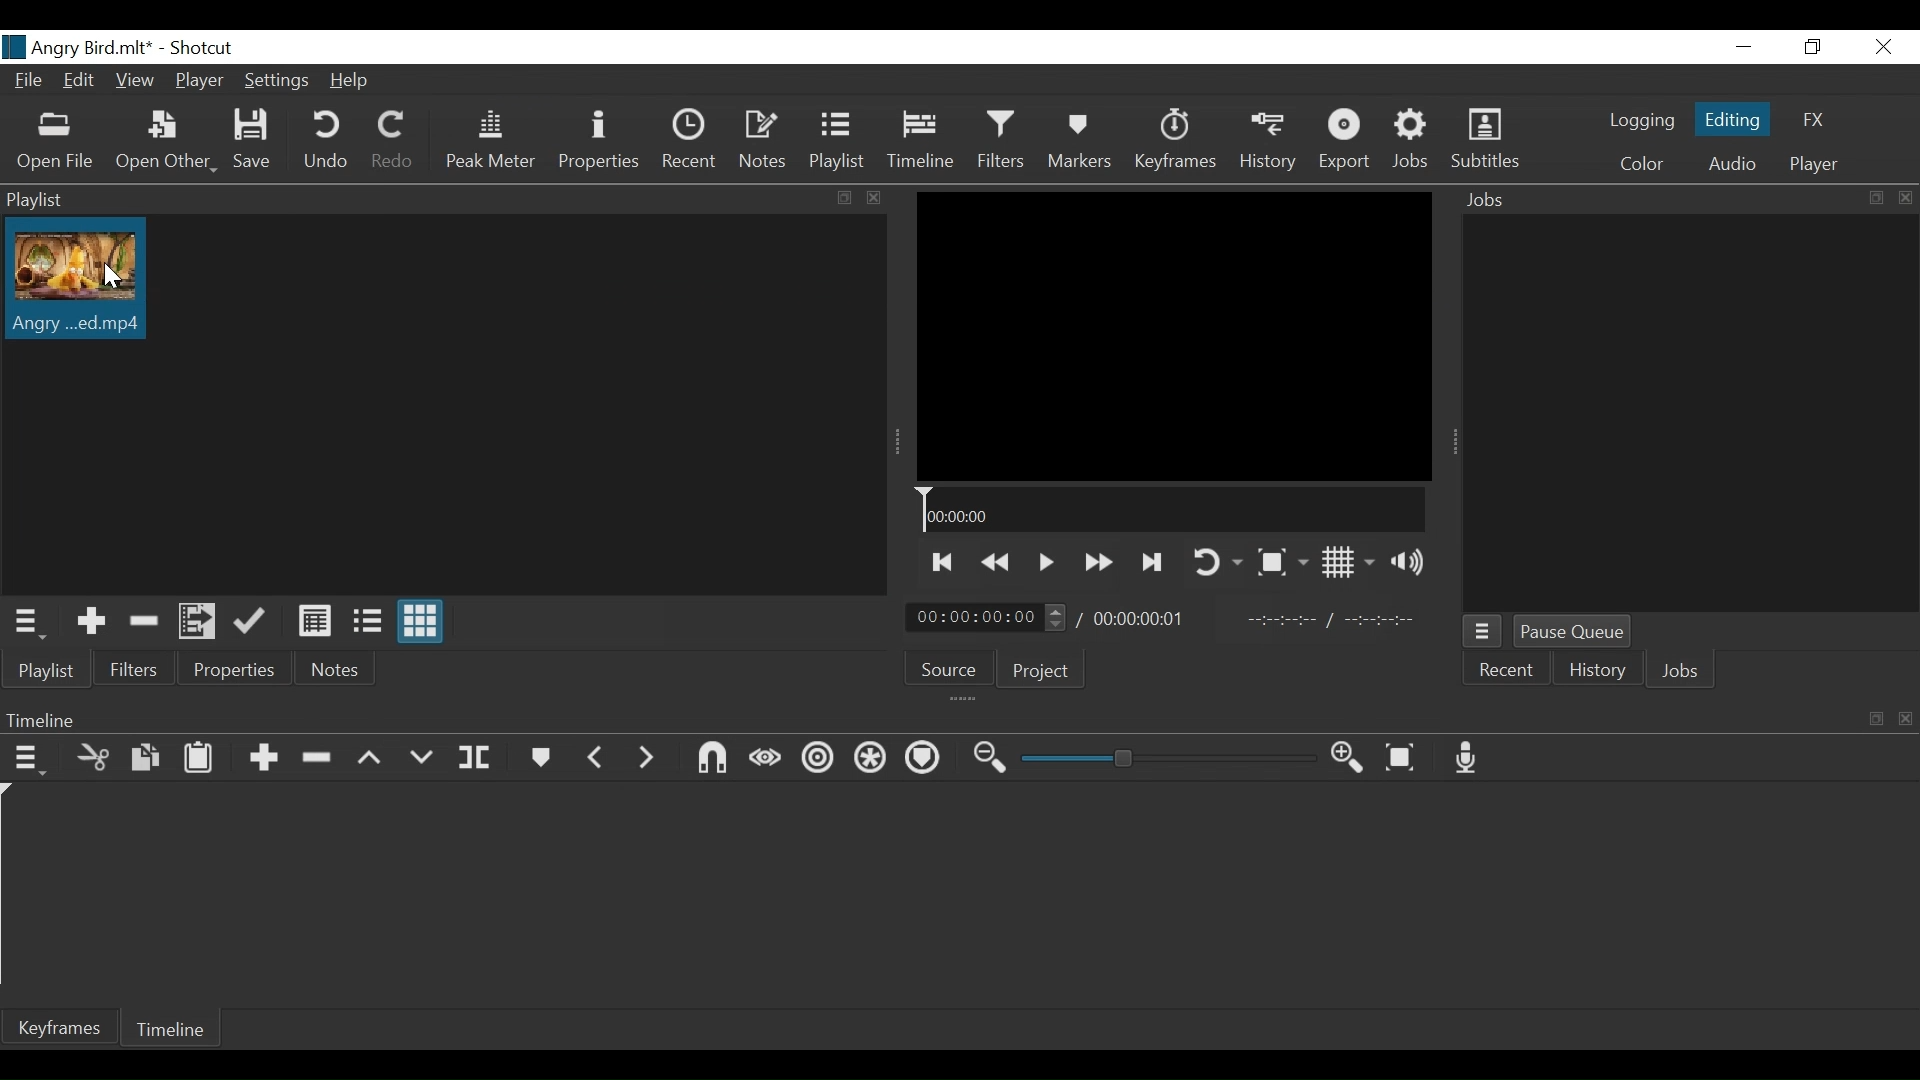 Image resolution: width=1920 pixels, height=1080 pixels. What do you see at coordinates (1885, 46) in the screenshot?
I see `close` at bounding box center [1885, 46].